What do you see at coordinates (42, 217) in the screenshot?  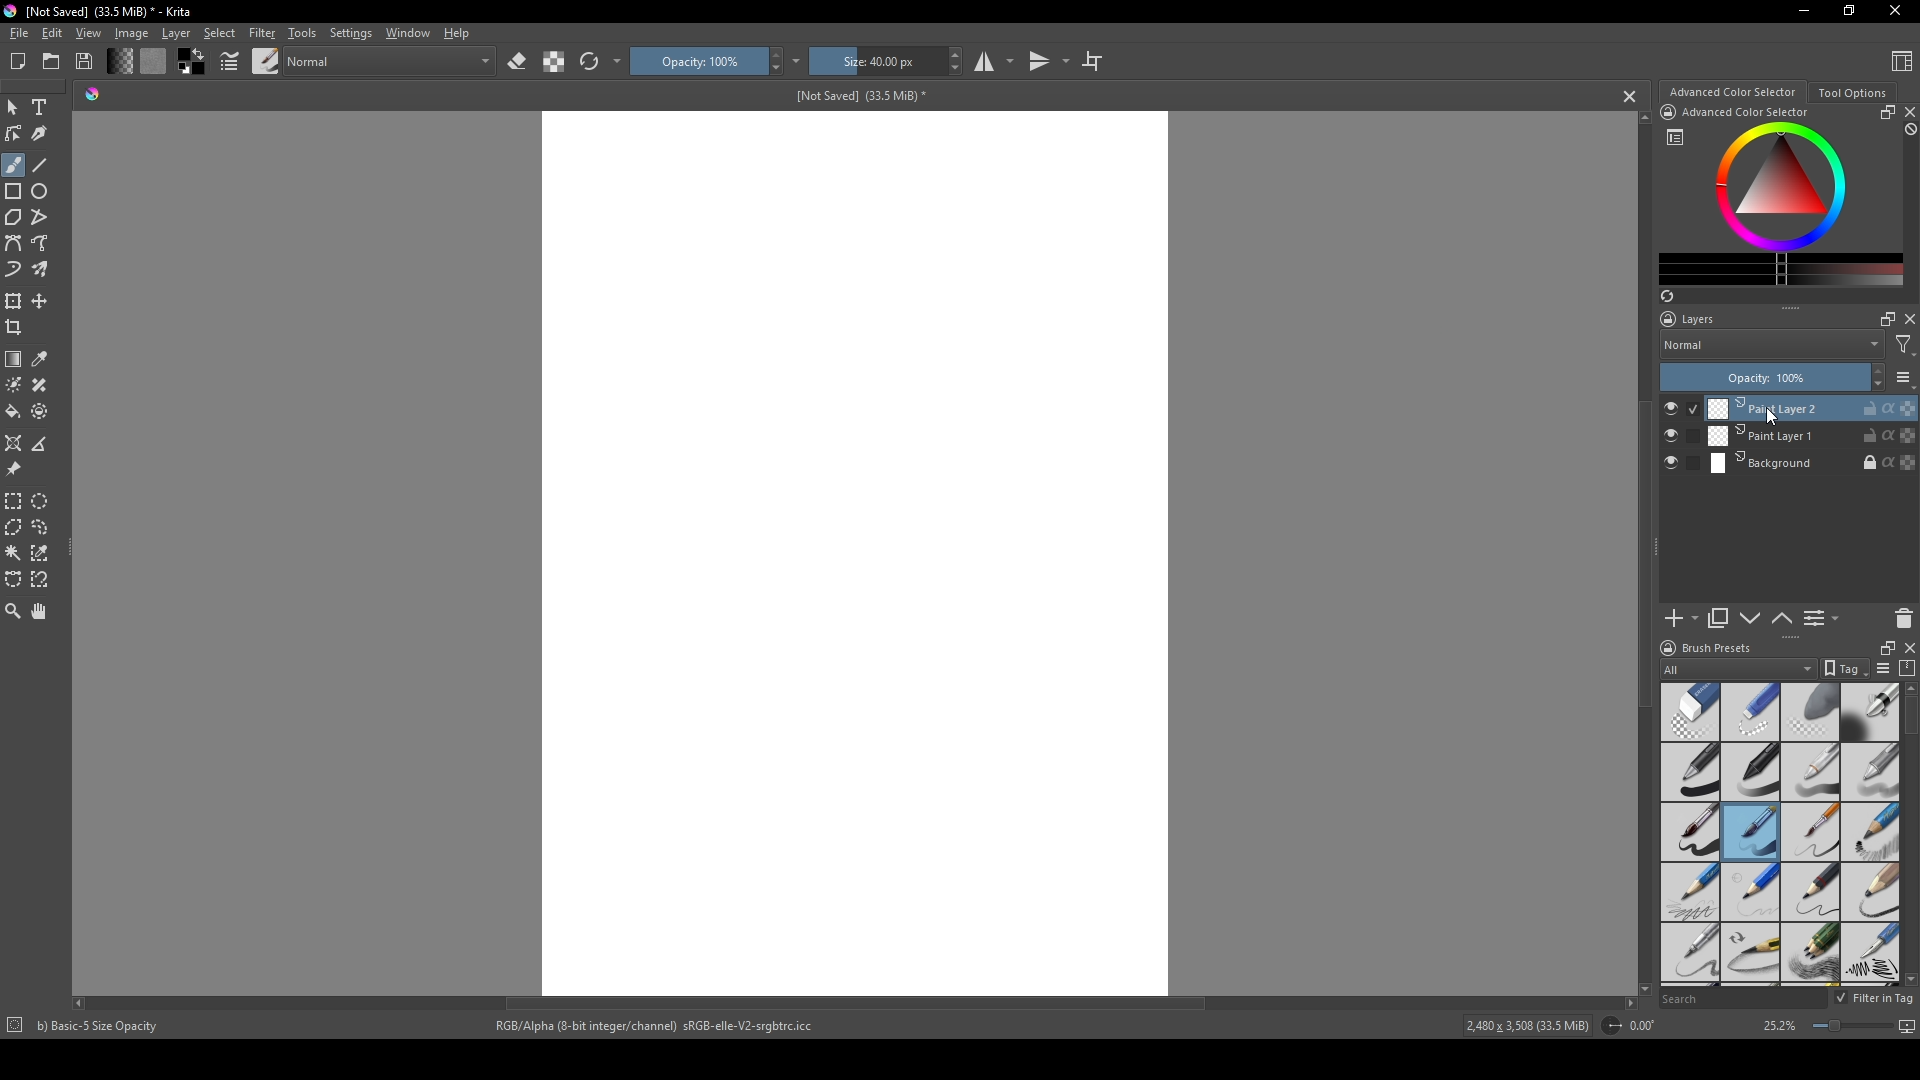 I see `polyline` at bounding box center [42, 217].